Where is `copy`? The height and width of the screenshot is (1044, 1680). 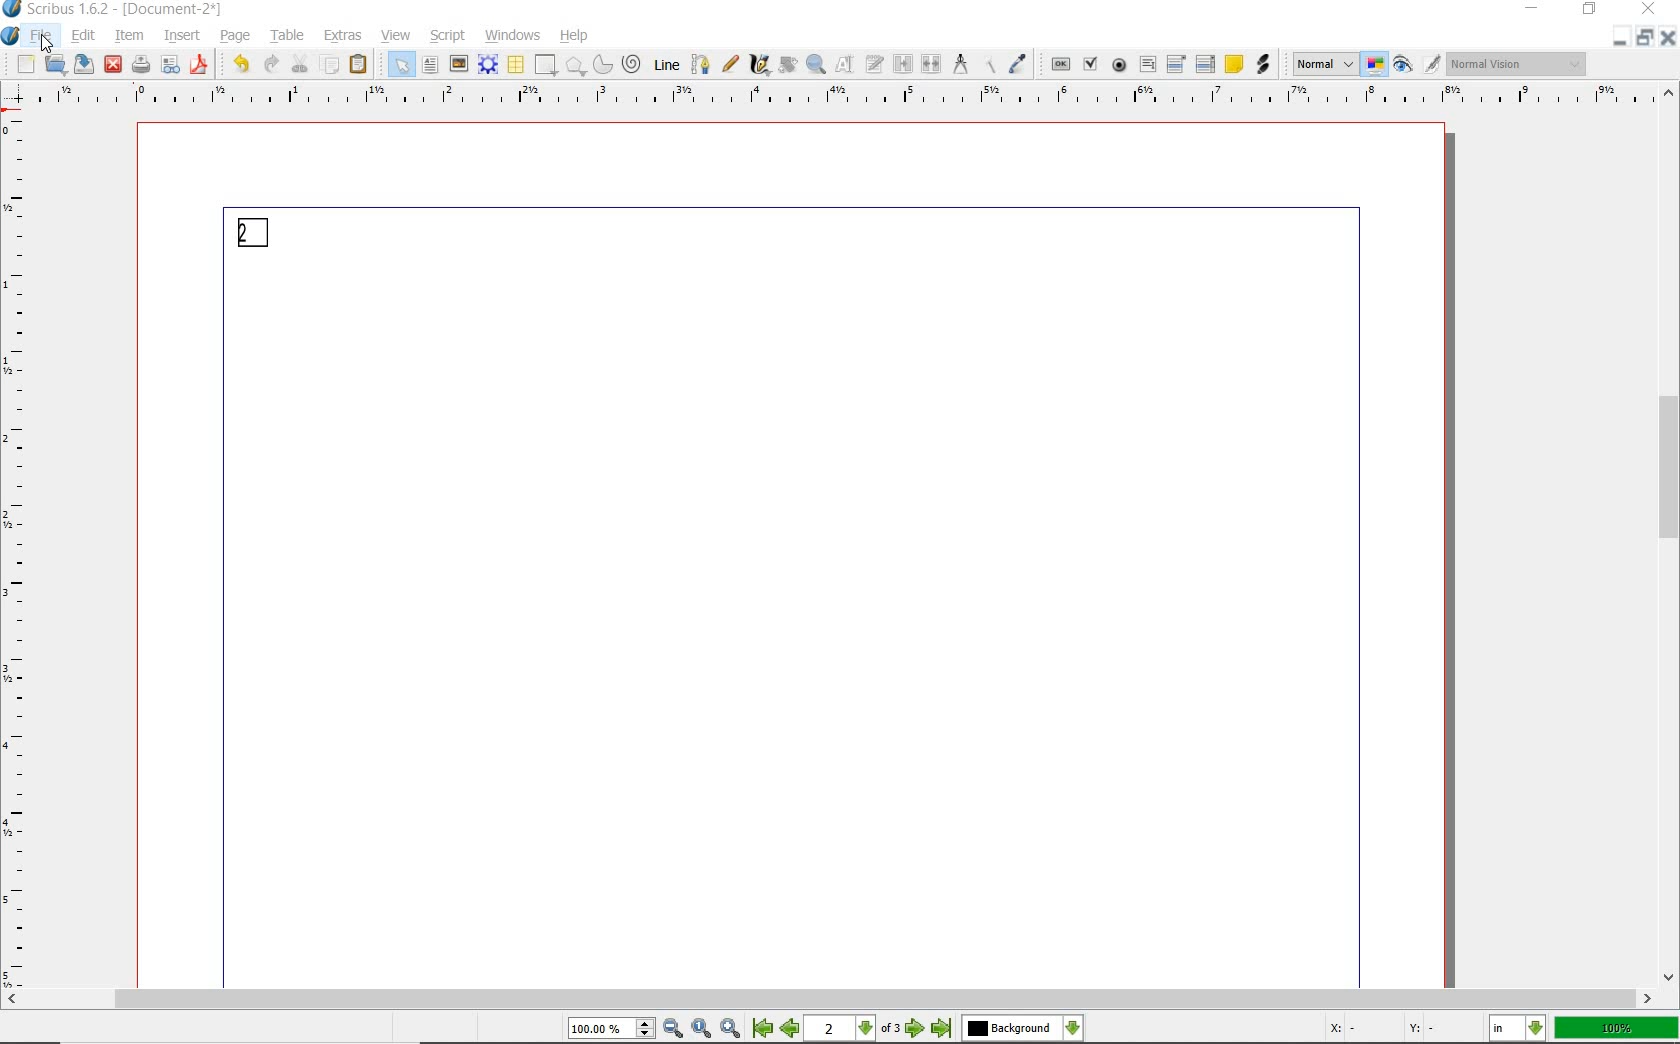 copy is located at coordinates (330, 66).